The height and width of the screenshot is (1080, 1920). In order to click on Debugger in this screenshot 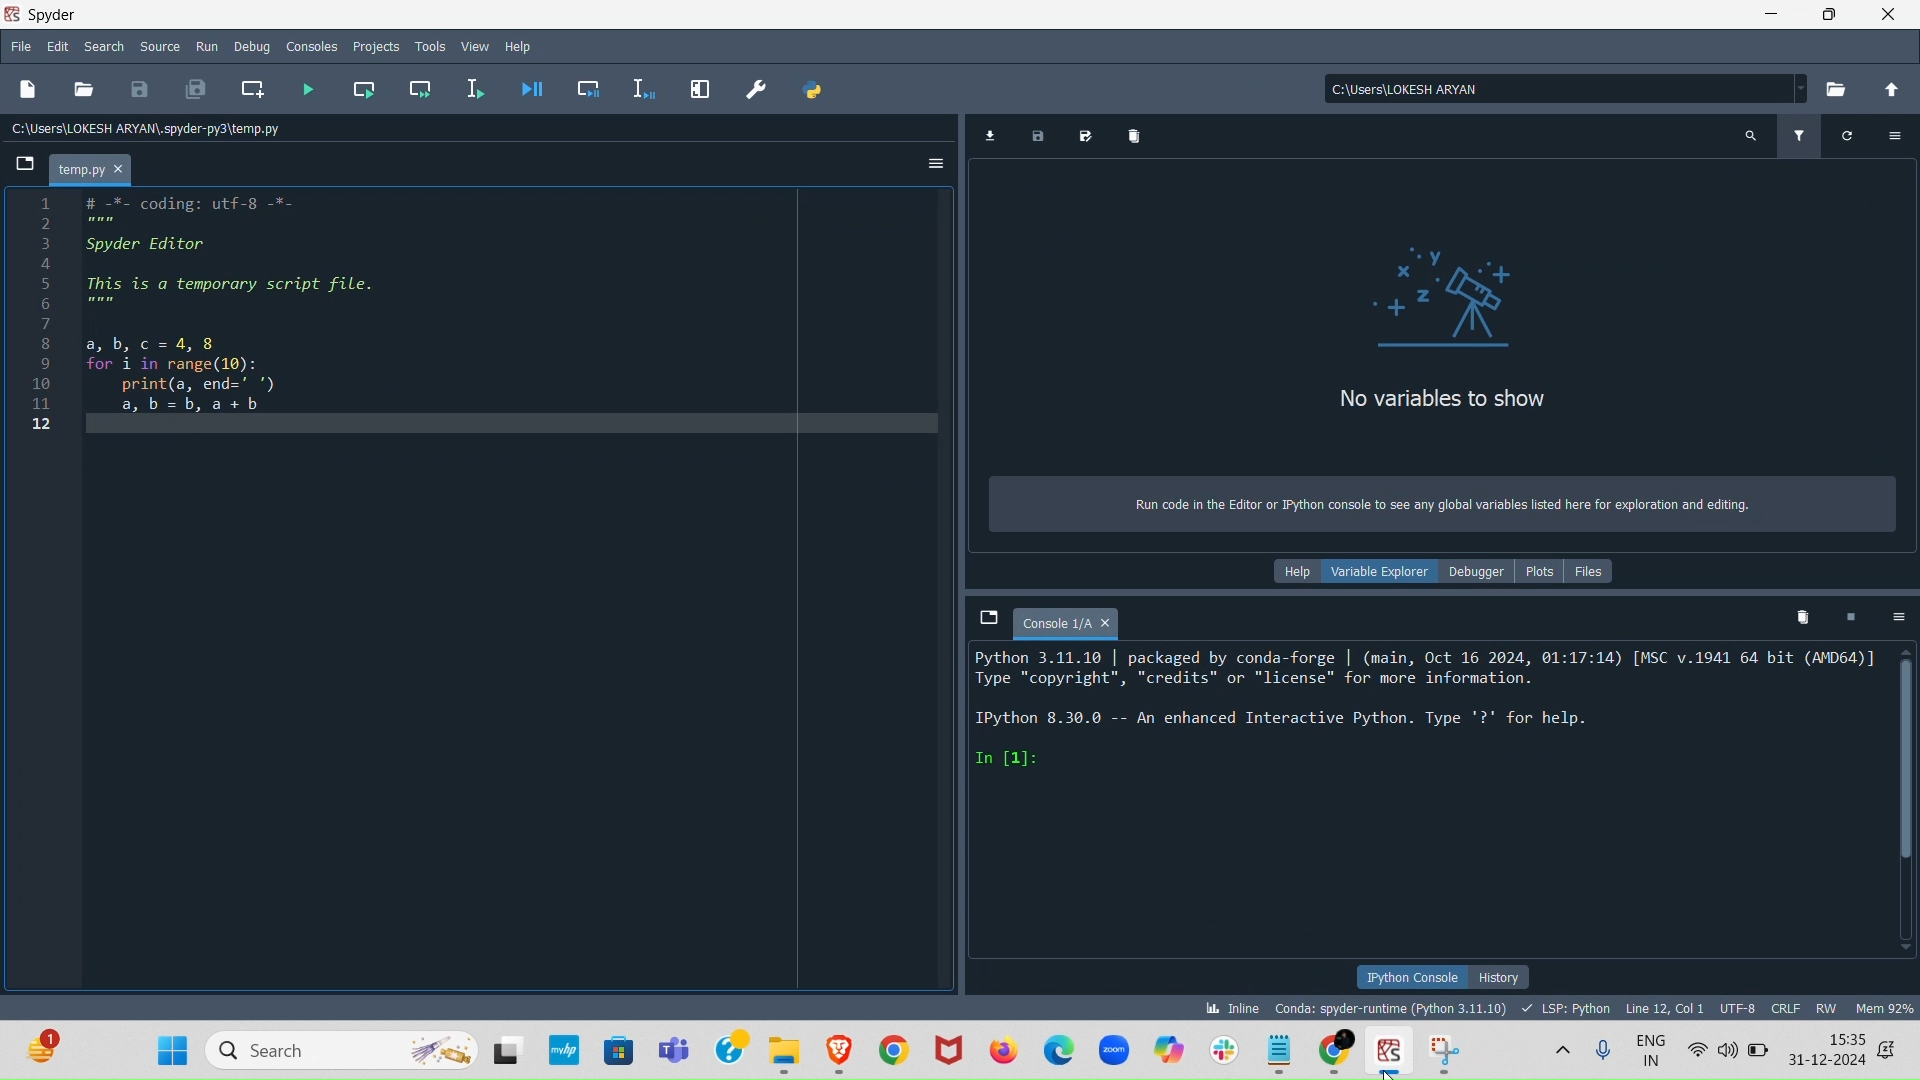, I will do `click(1480, 572)`.